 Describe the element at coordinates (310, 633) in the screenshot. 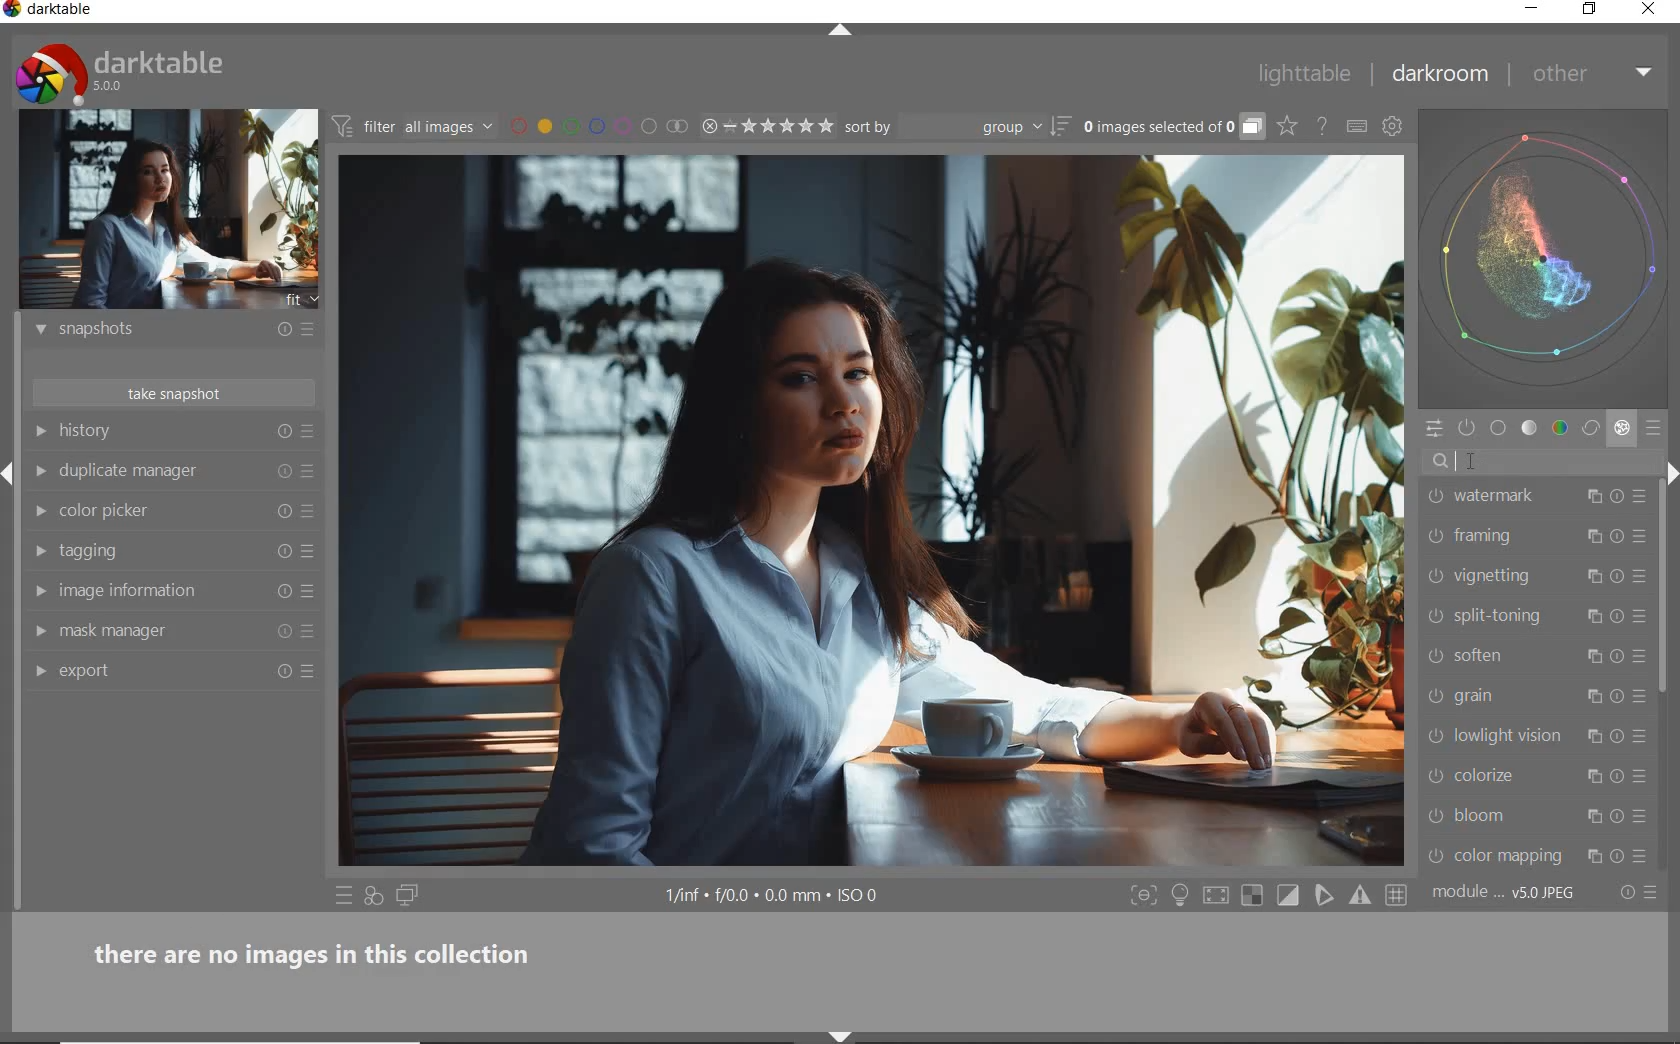

I see `preset and preferences` at that location.